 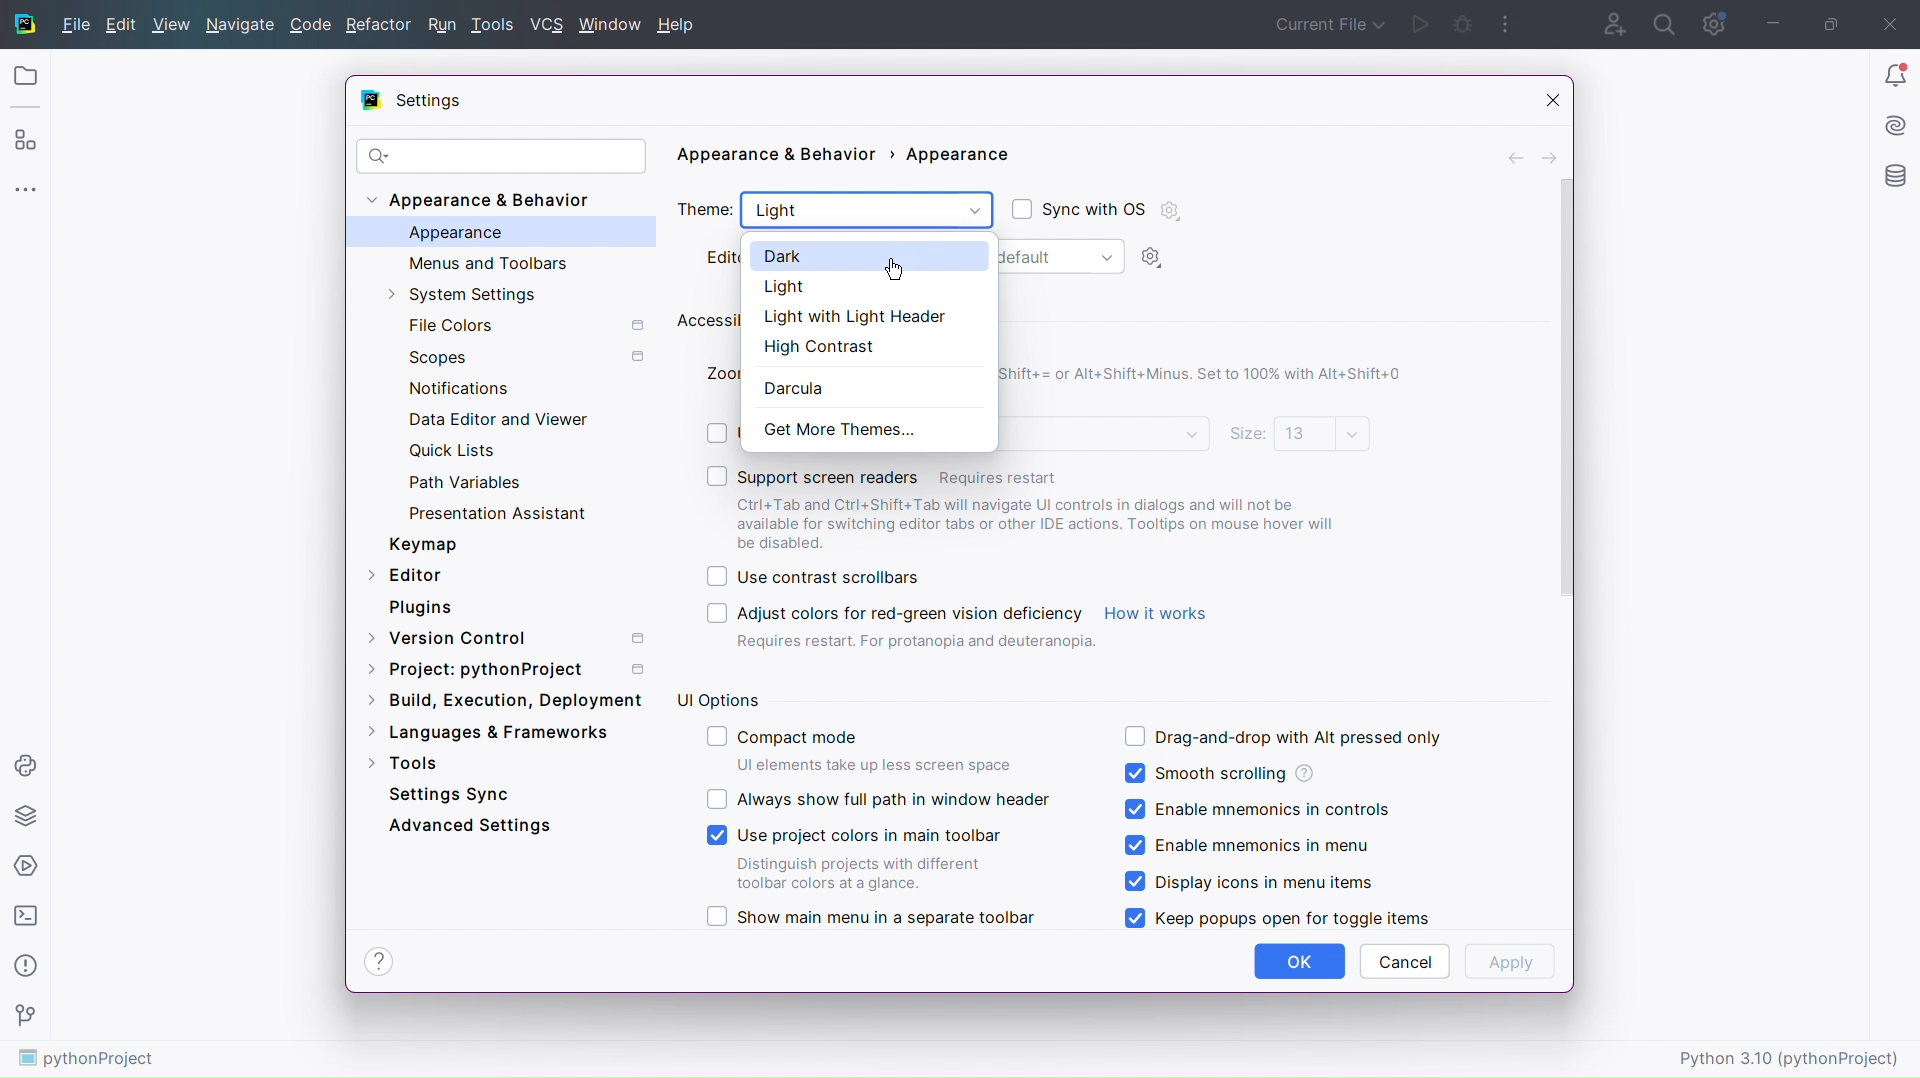 What do you see at coordinates (22, 24) in the screenshot?
I see `Logo` at bounding box center [22, 24].